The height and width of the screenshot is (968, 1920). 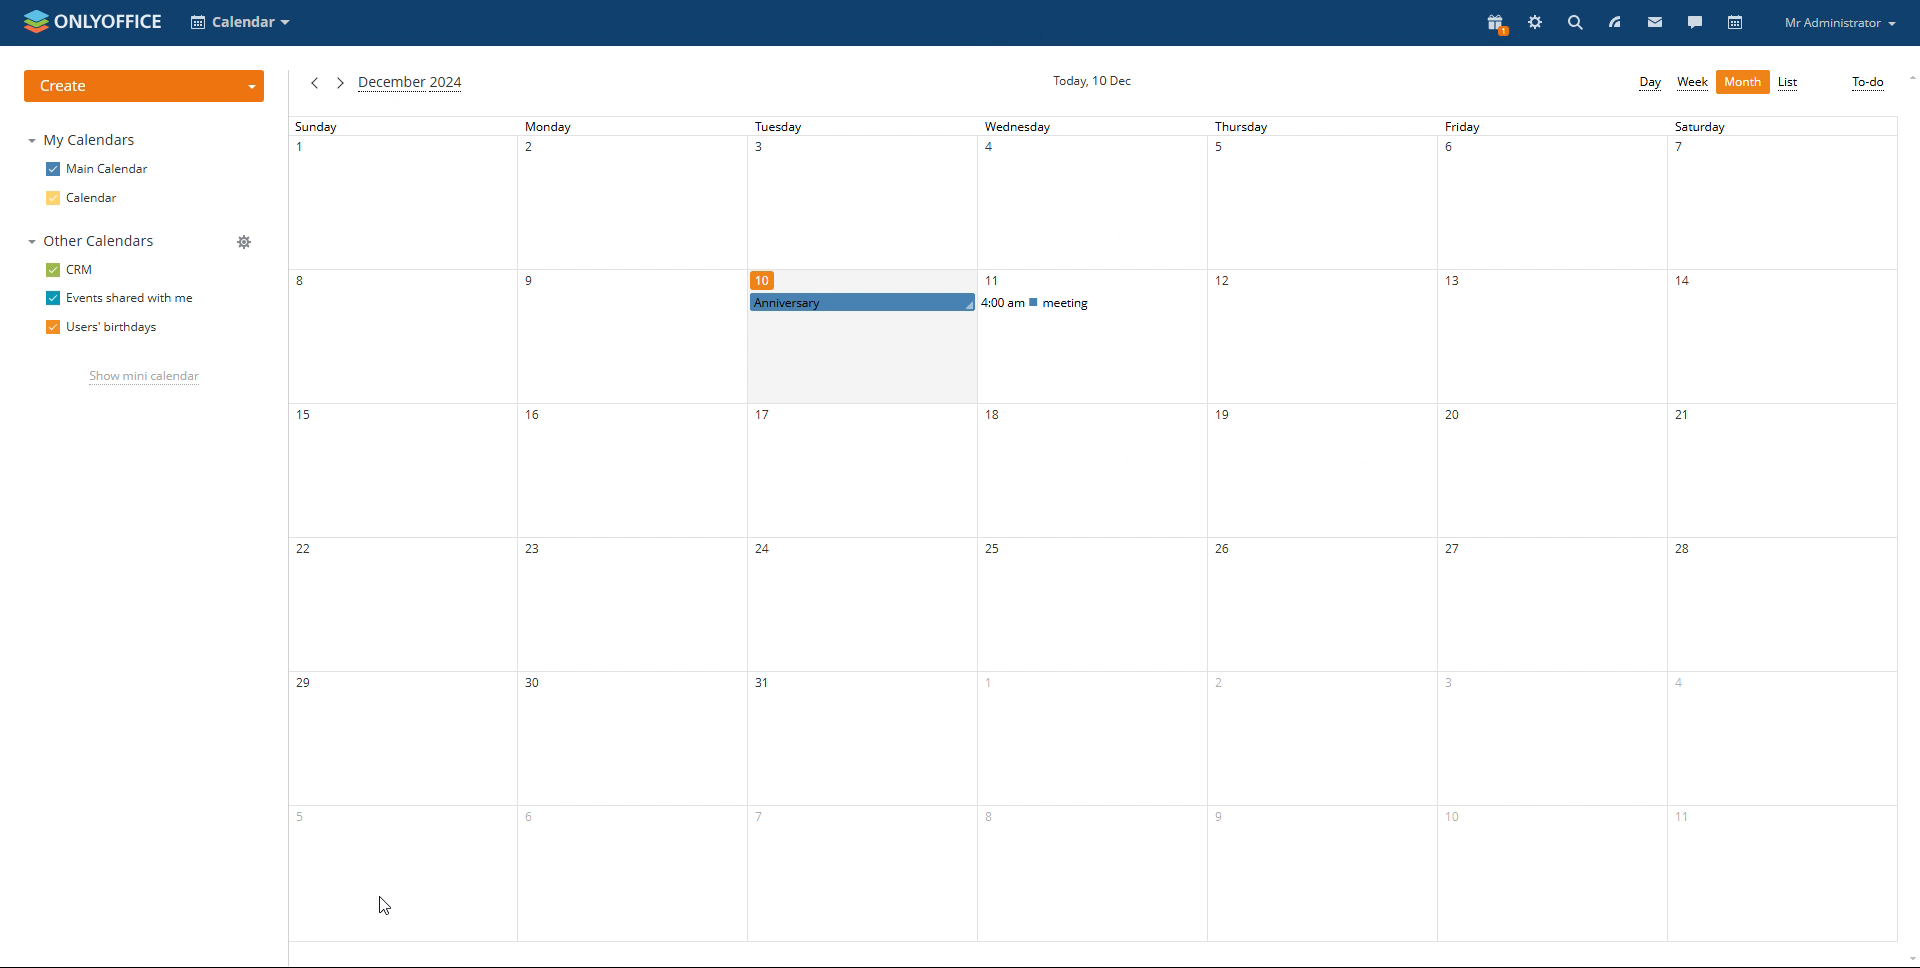 What do you see at coordinates (1908, 77) in the screenshot?
I see `scroll up` at bounding box center [1908, 77].